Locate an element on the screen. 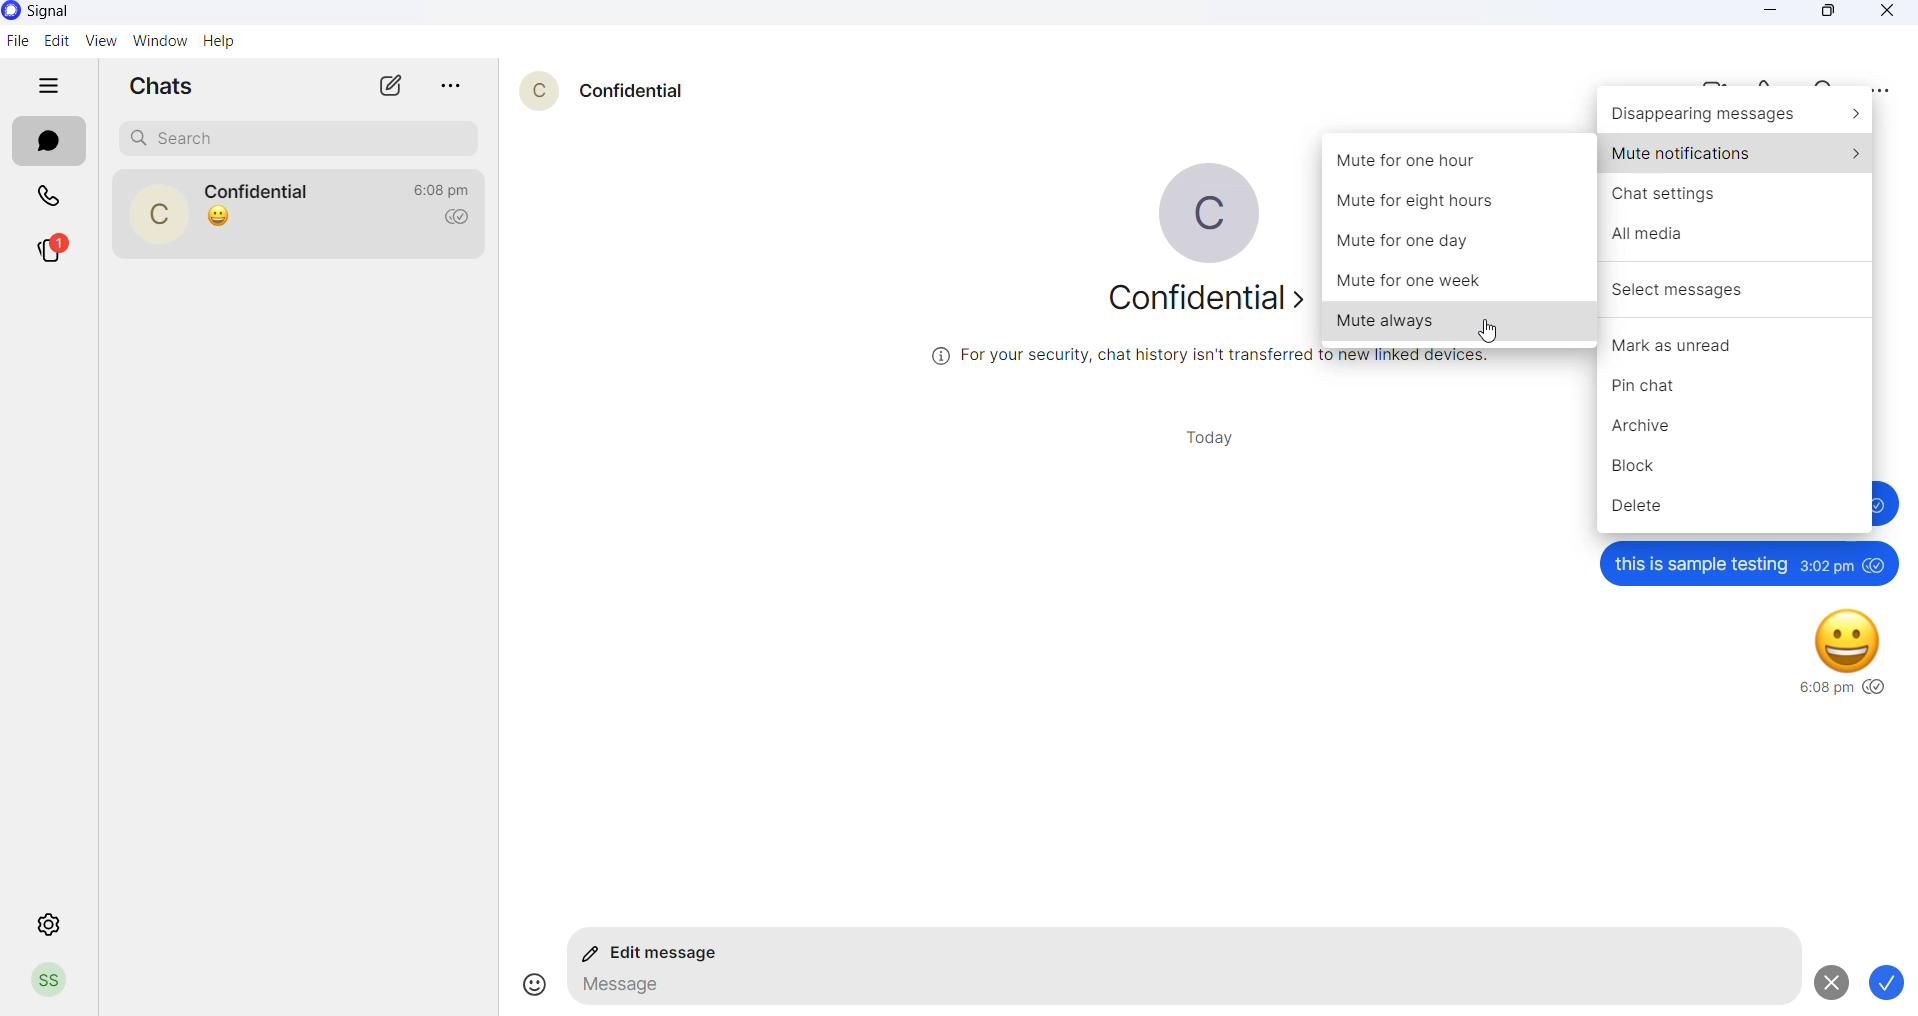 This screenshot has height=1016, width=1918. chat settings is located at coordinates (1736, 193).